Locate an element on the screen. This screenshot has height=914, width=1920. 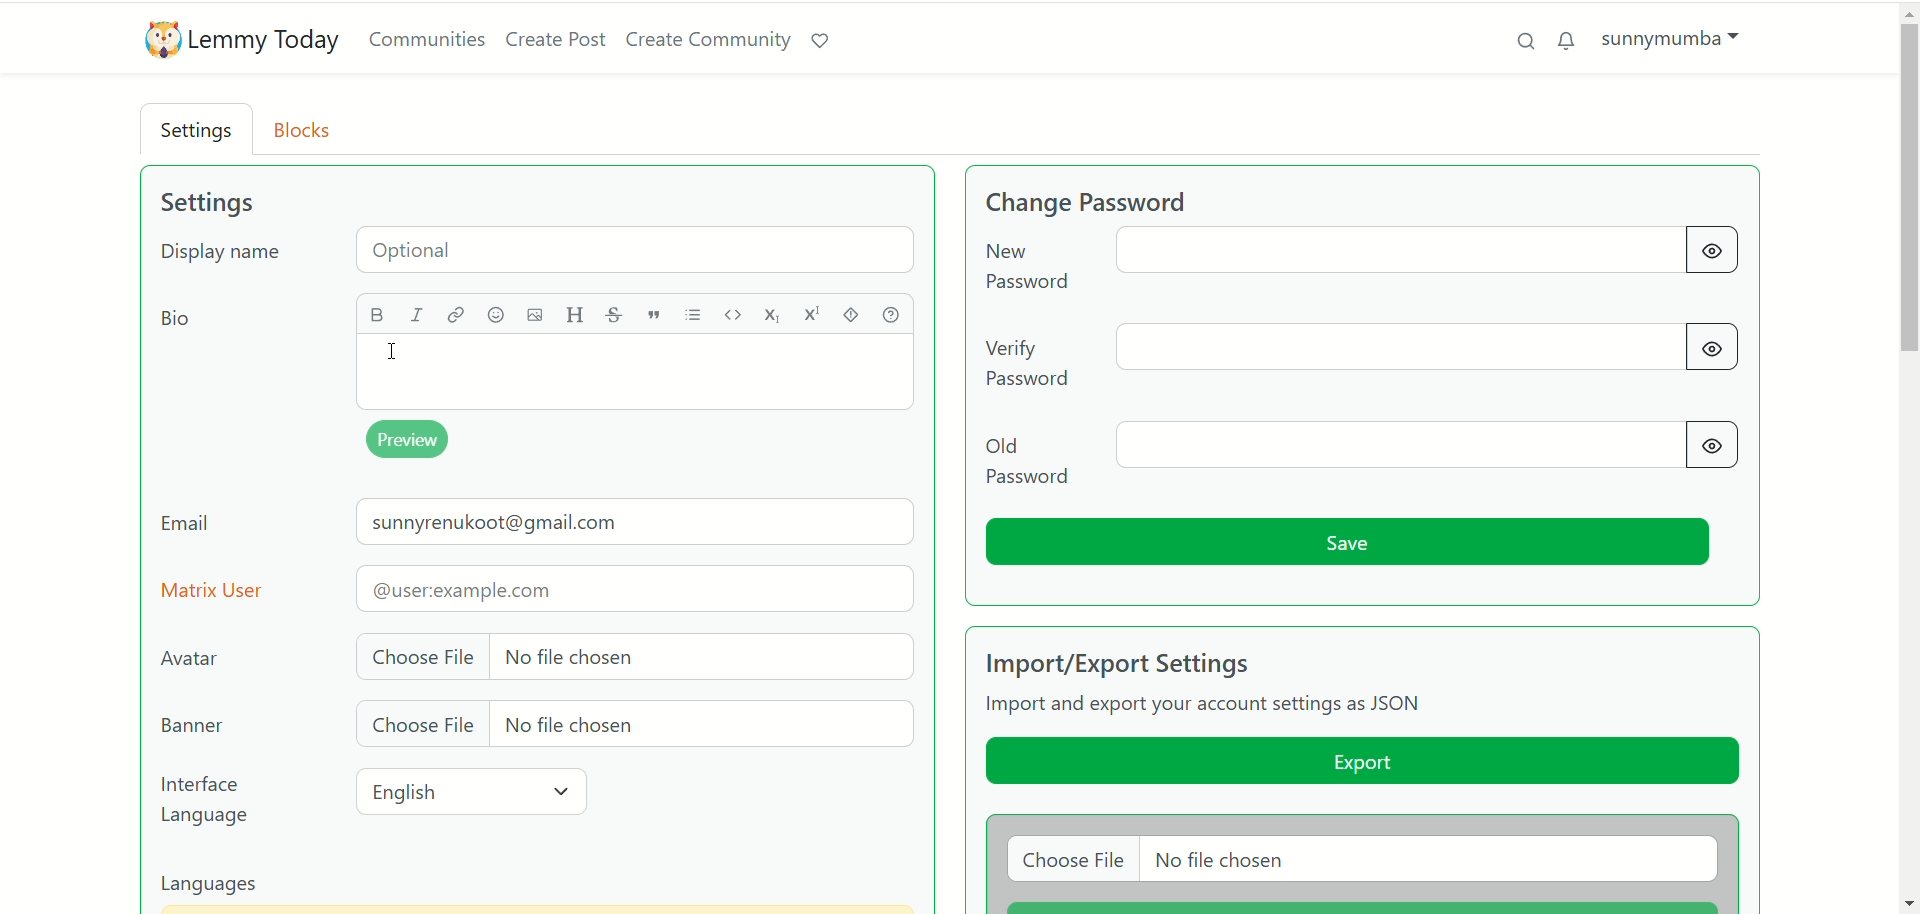
verify password is located at coordinates (1366, 353).